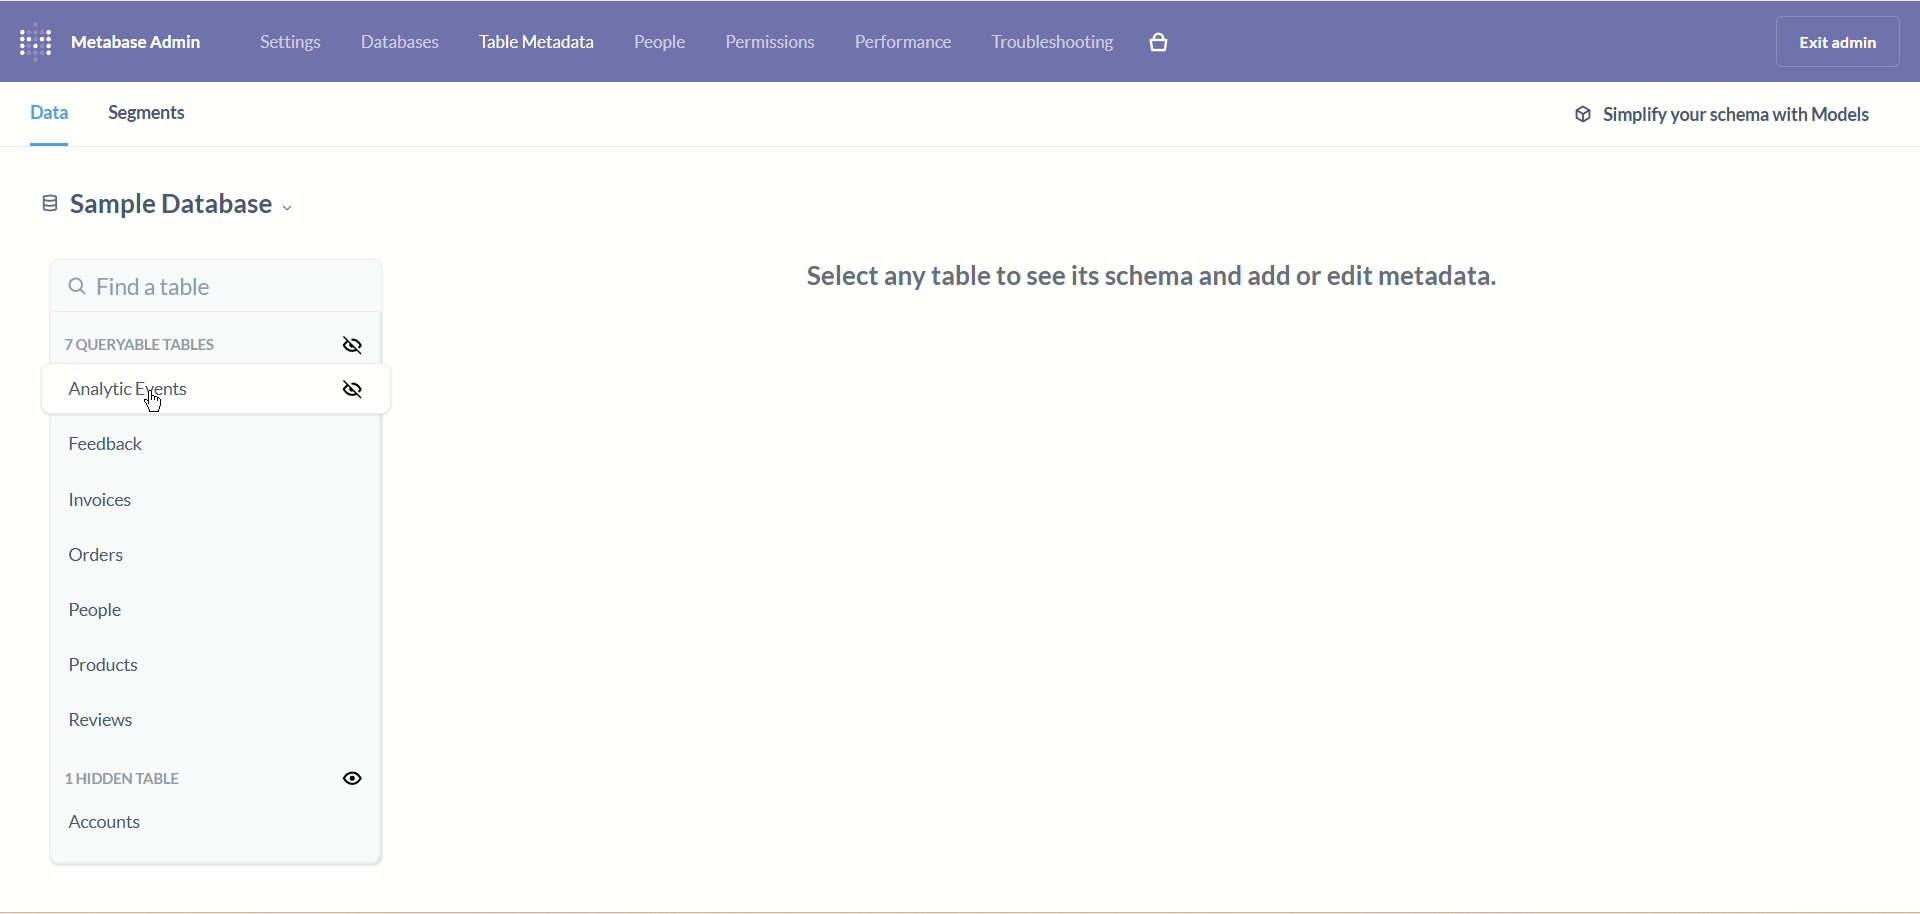 The width and height of the screenshot is (1920, 914). Describe the element at coordinates (188, 206) in the screenshot. I see `Sample database` at that location.